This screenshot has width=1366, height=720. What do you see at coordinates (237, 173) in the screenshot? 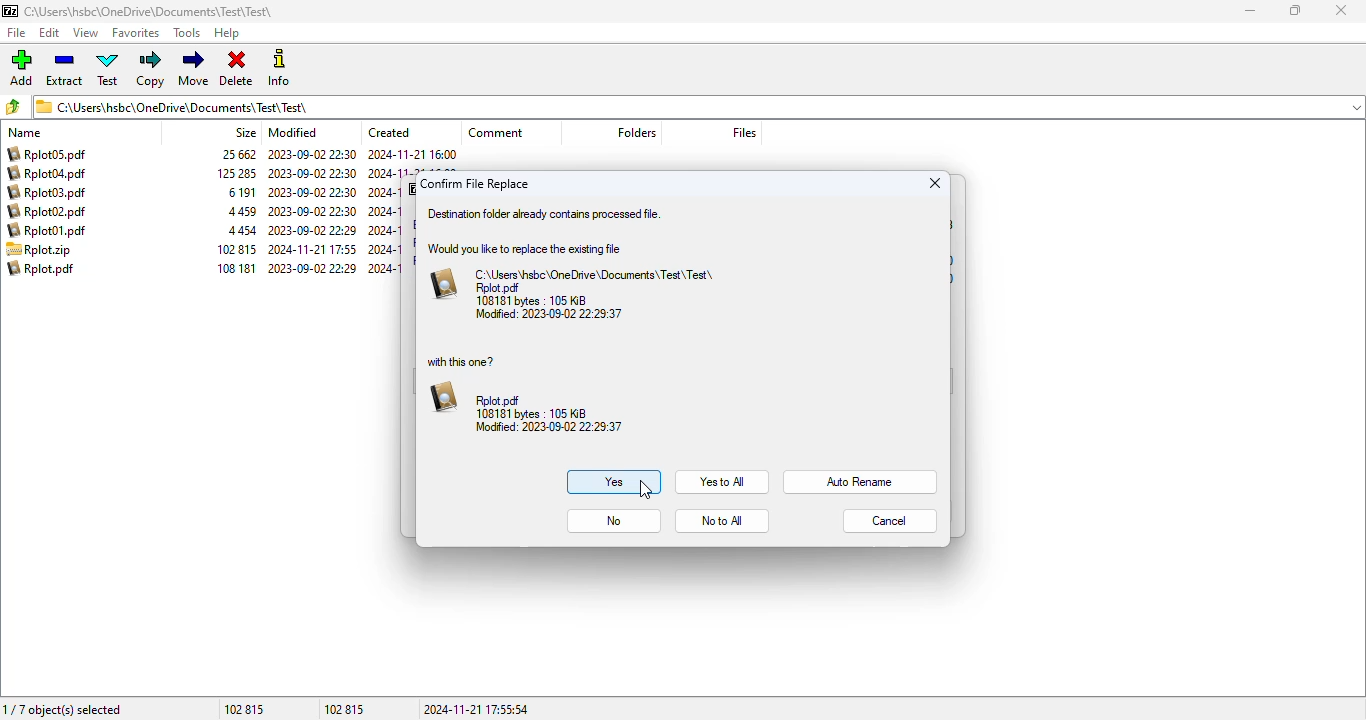
I see `125 285` at bounding box center [237, 173].